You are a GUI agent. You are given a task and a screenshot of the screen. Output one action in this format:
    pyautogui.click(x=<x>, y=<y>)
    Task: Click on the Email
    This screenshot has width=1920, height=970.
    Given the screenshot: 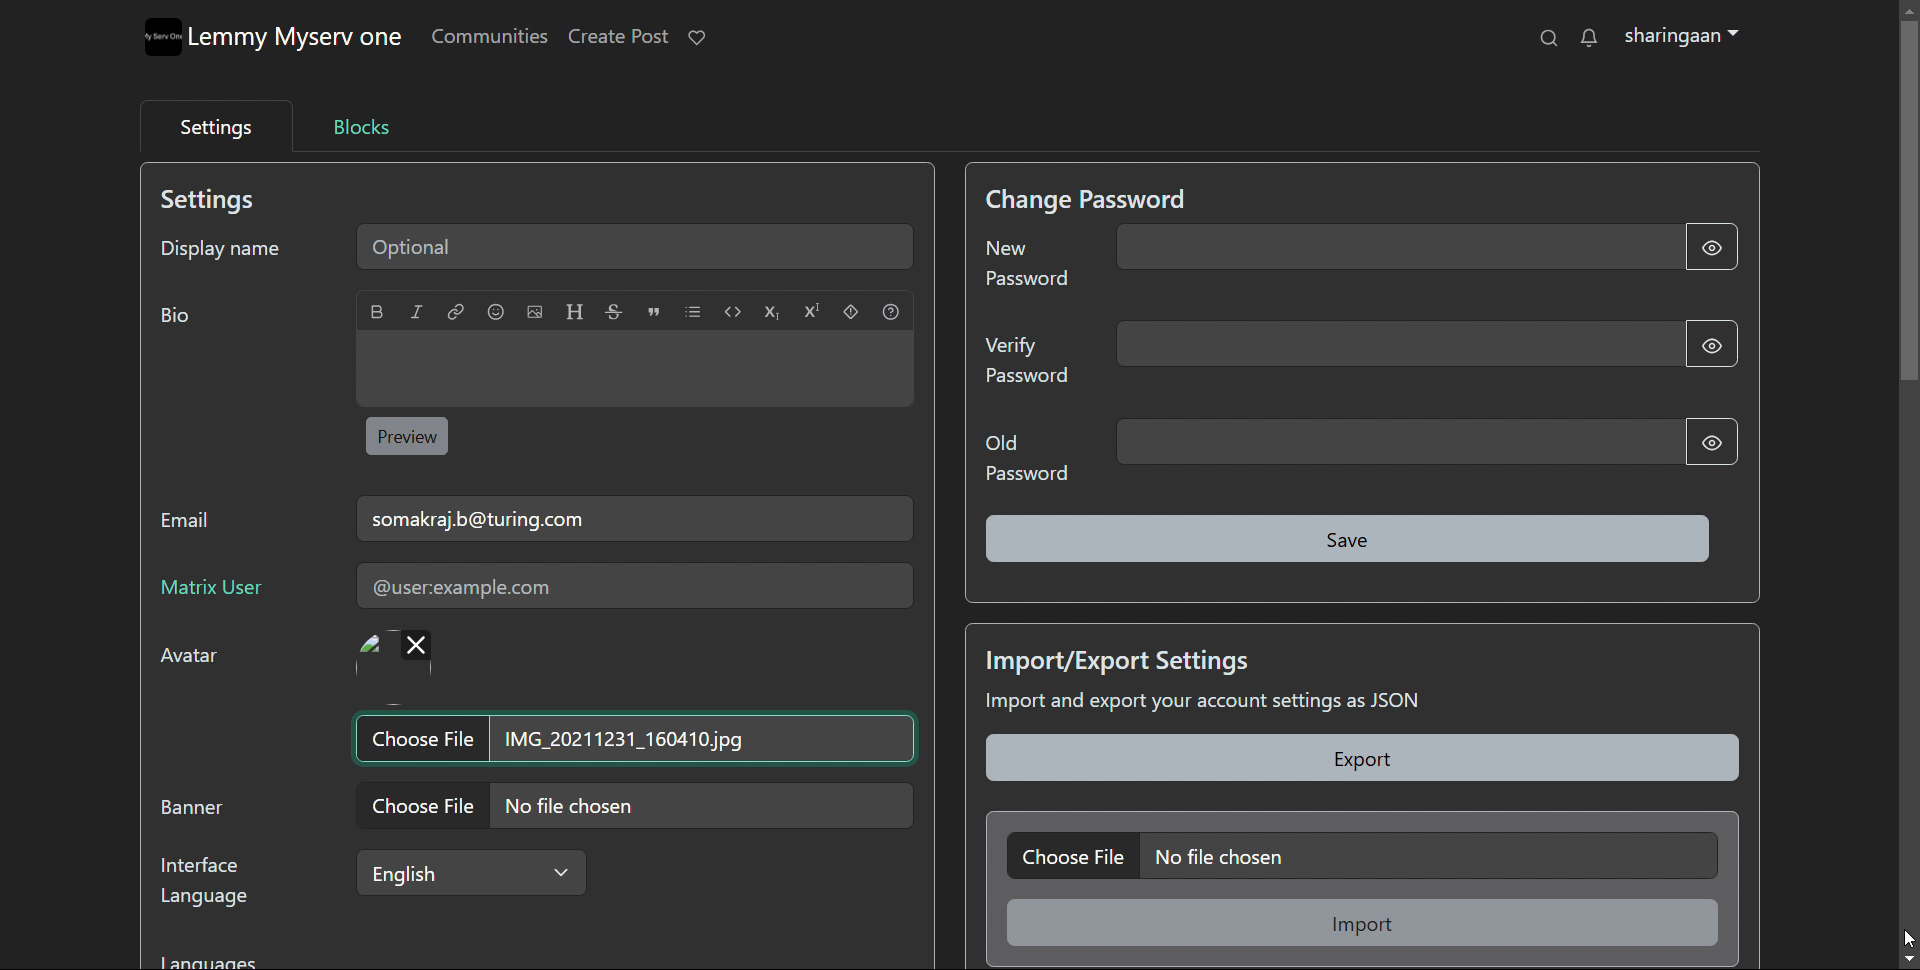 What is the action you would take?
    pyautogui.click(x=194, y=525)
    